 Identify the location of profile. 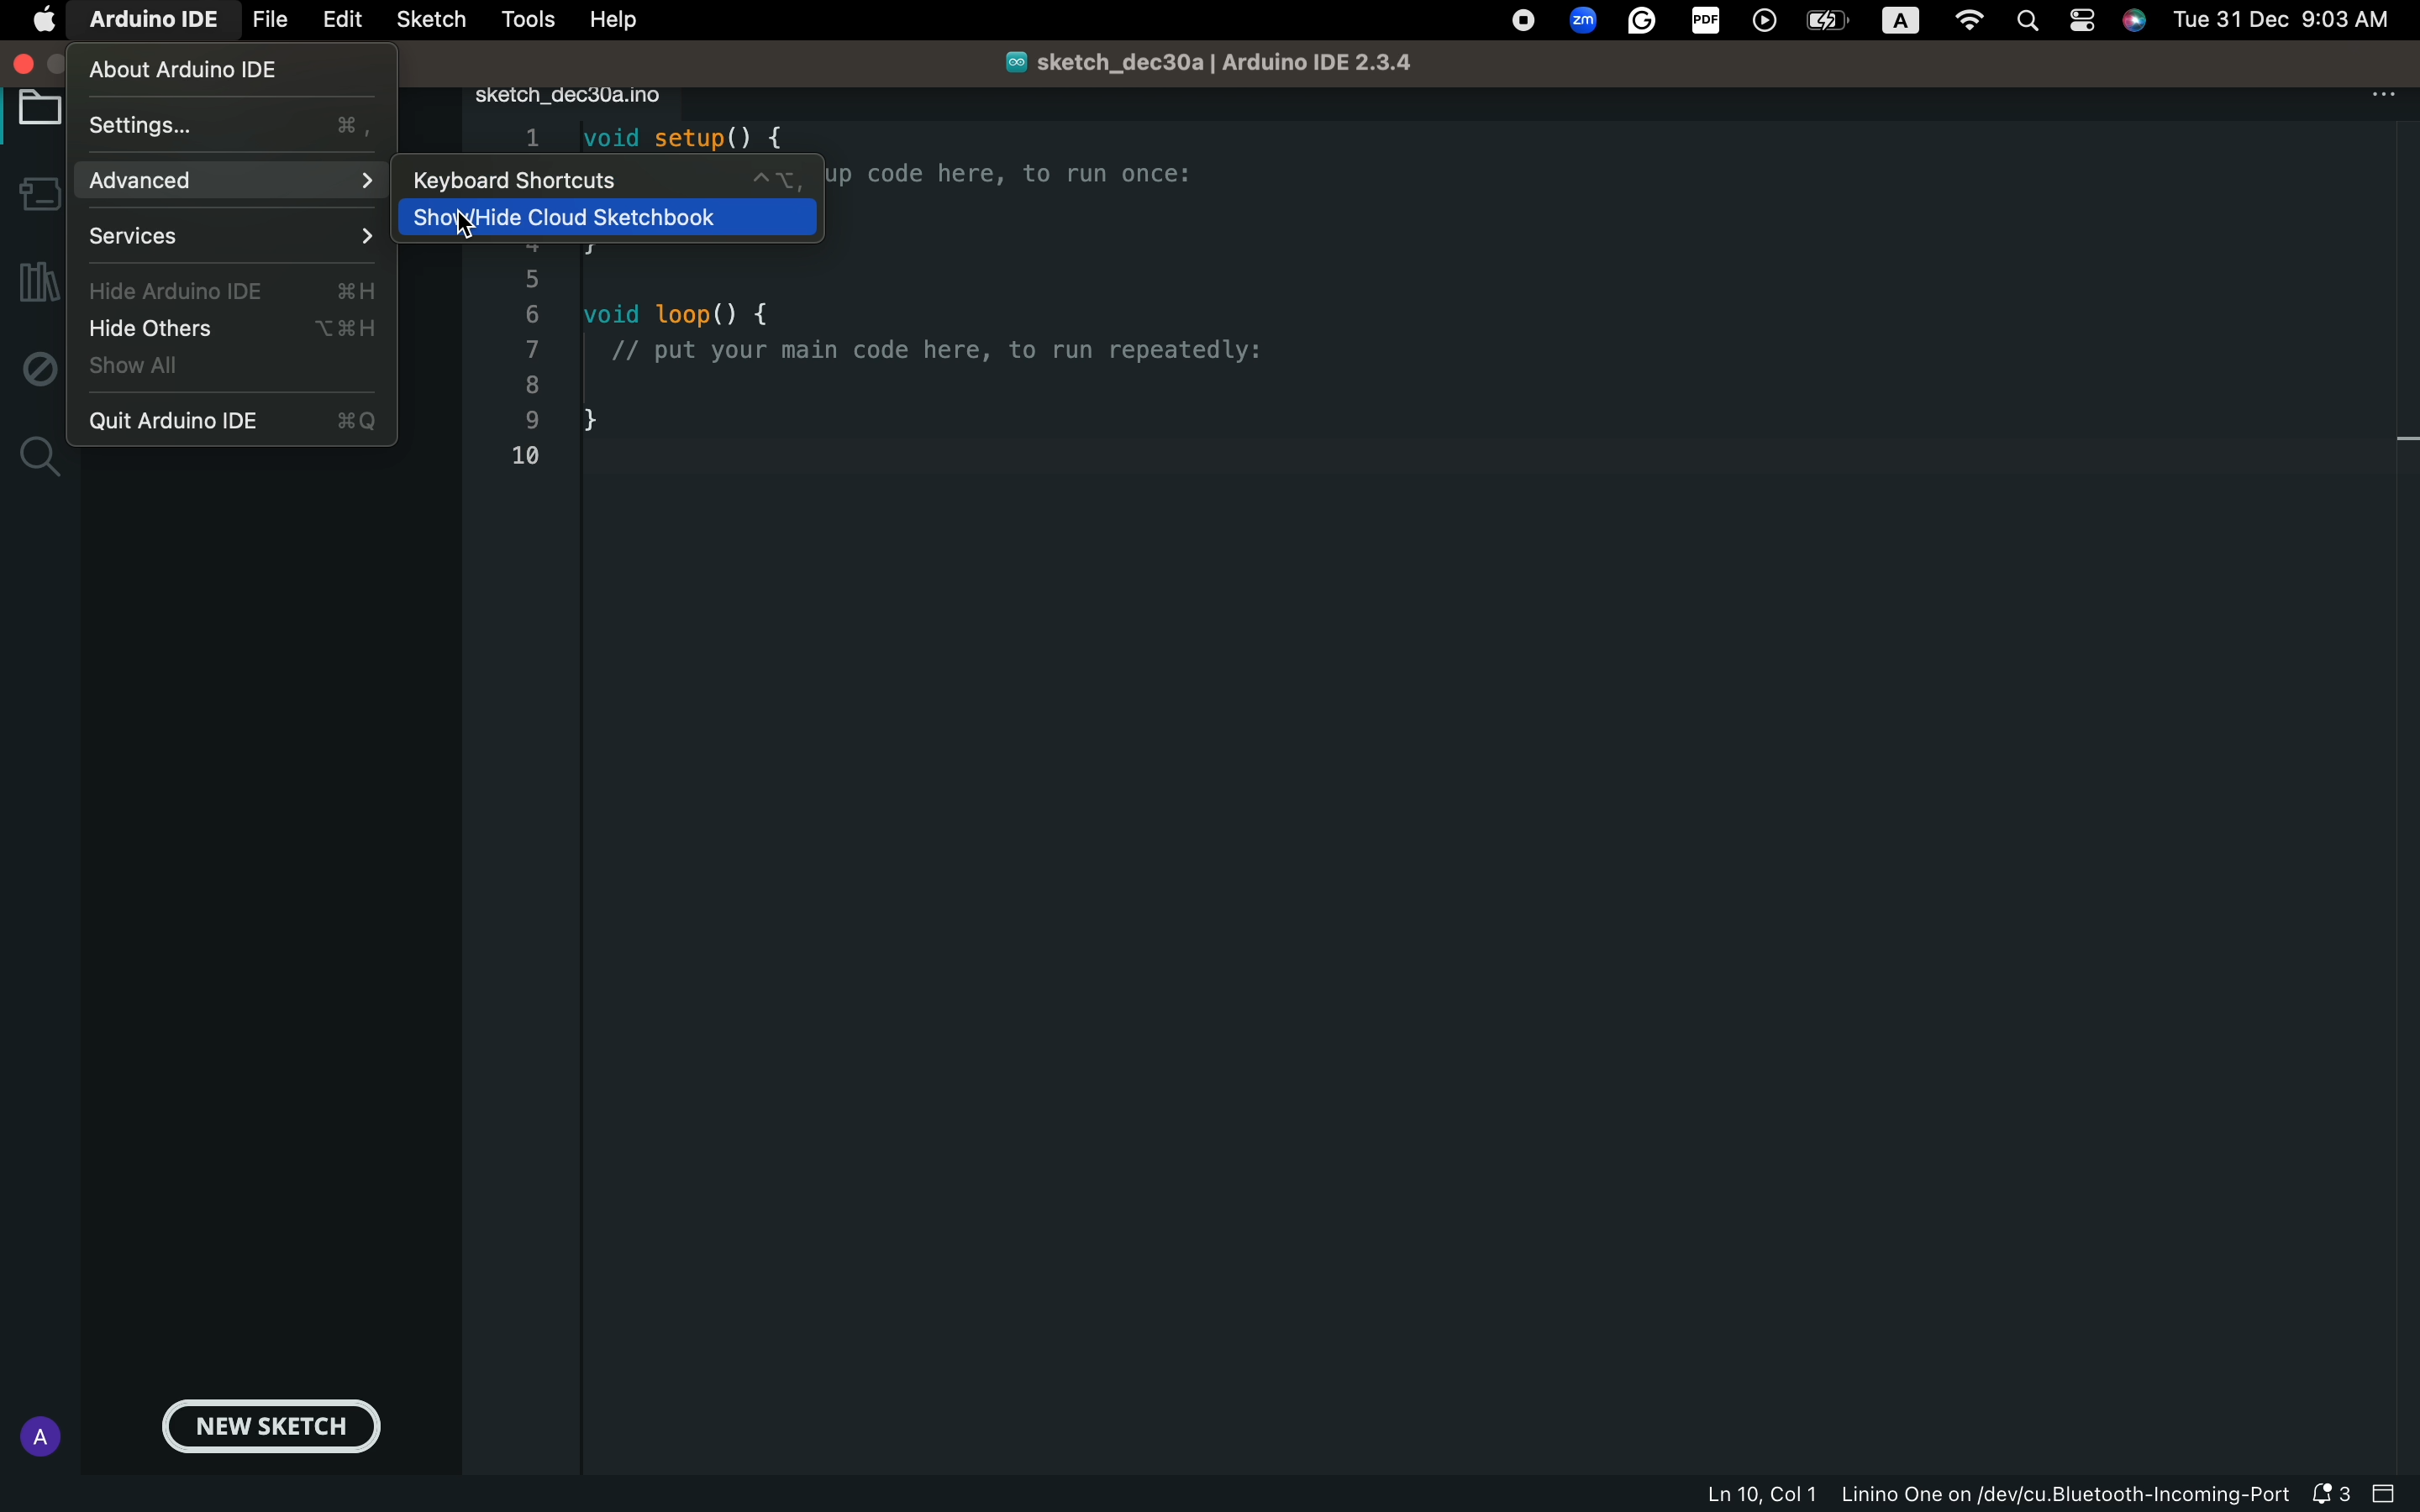
(34, 1435).